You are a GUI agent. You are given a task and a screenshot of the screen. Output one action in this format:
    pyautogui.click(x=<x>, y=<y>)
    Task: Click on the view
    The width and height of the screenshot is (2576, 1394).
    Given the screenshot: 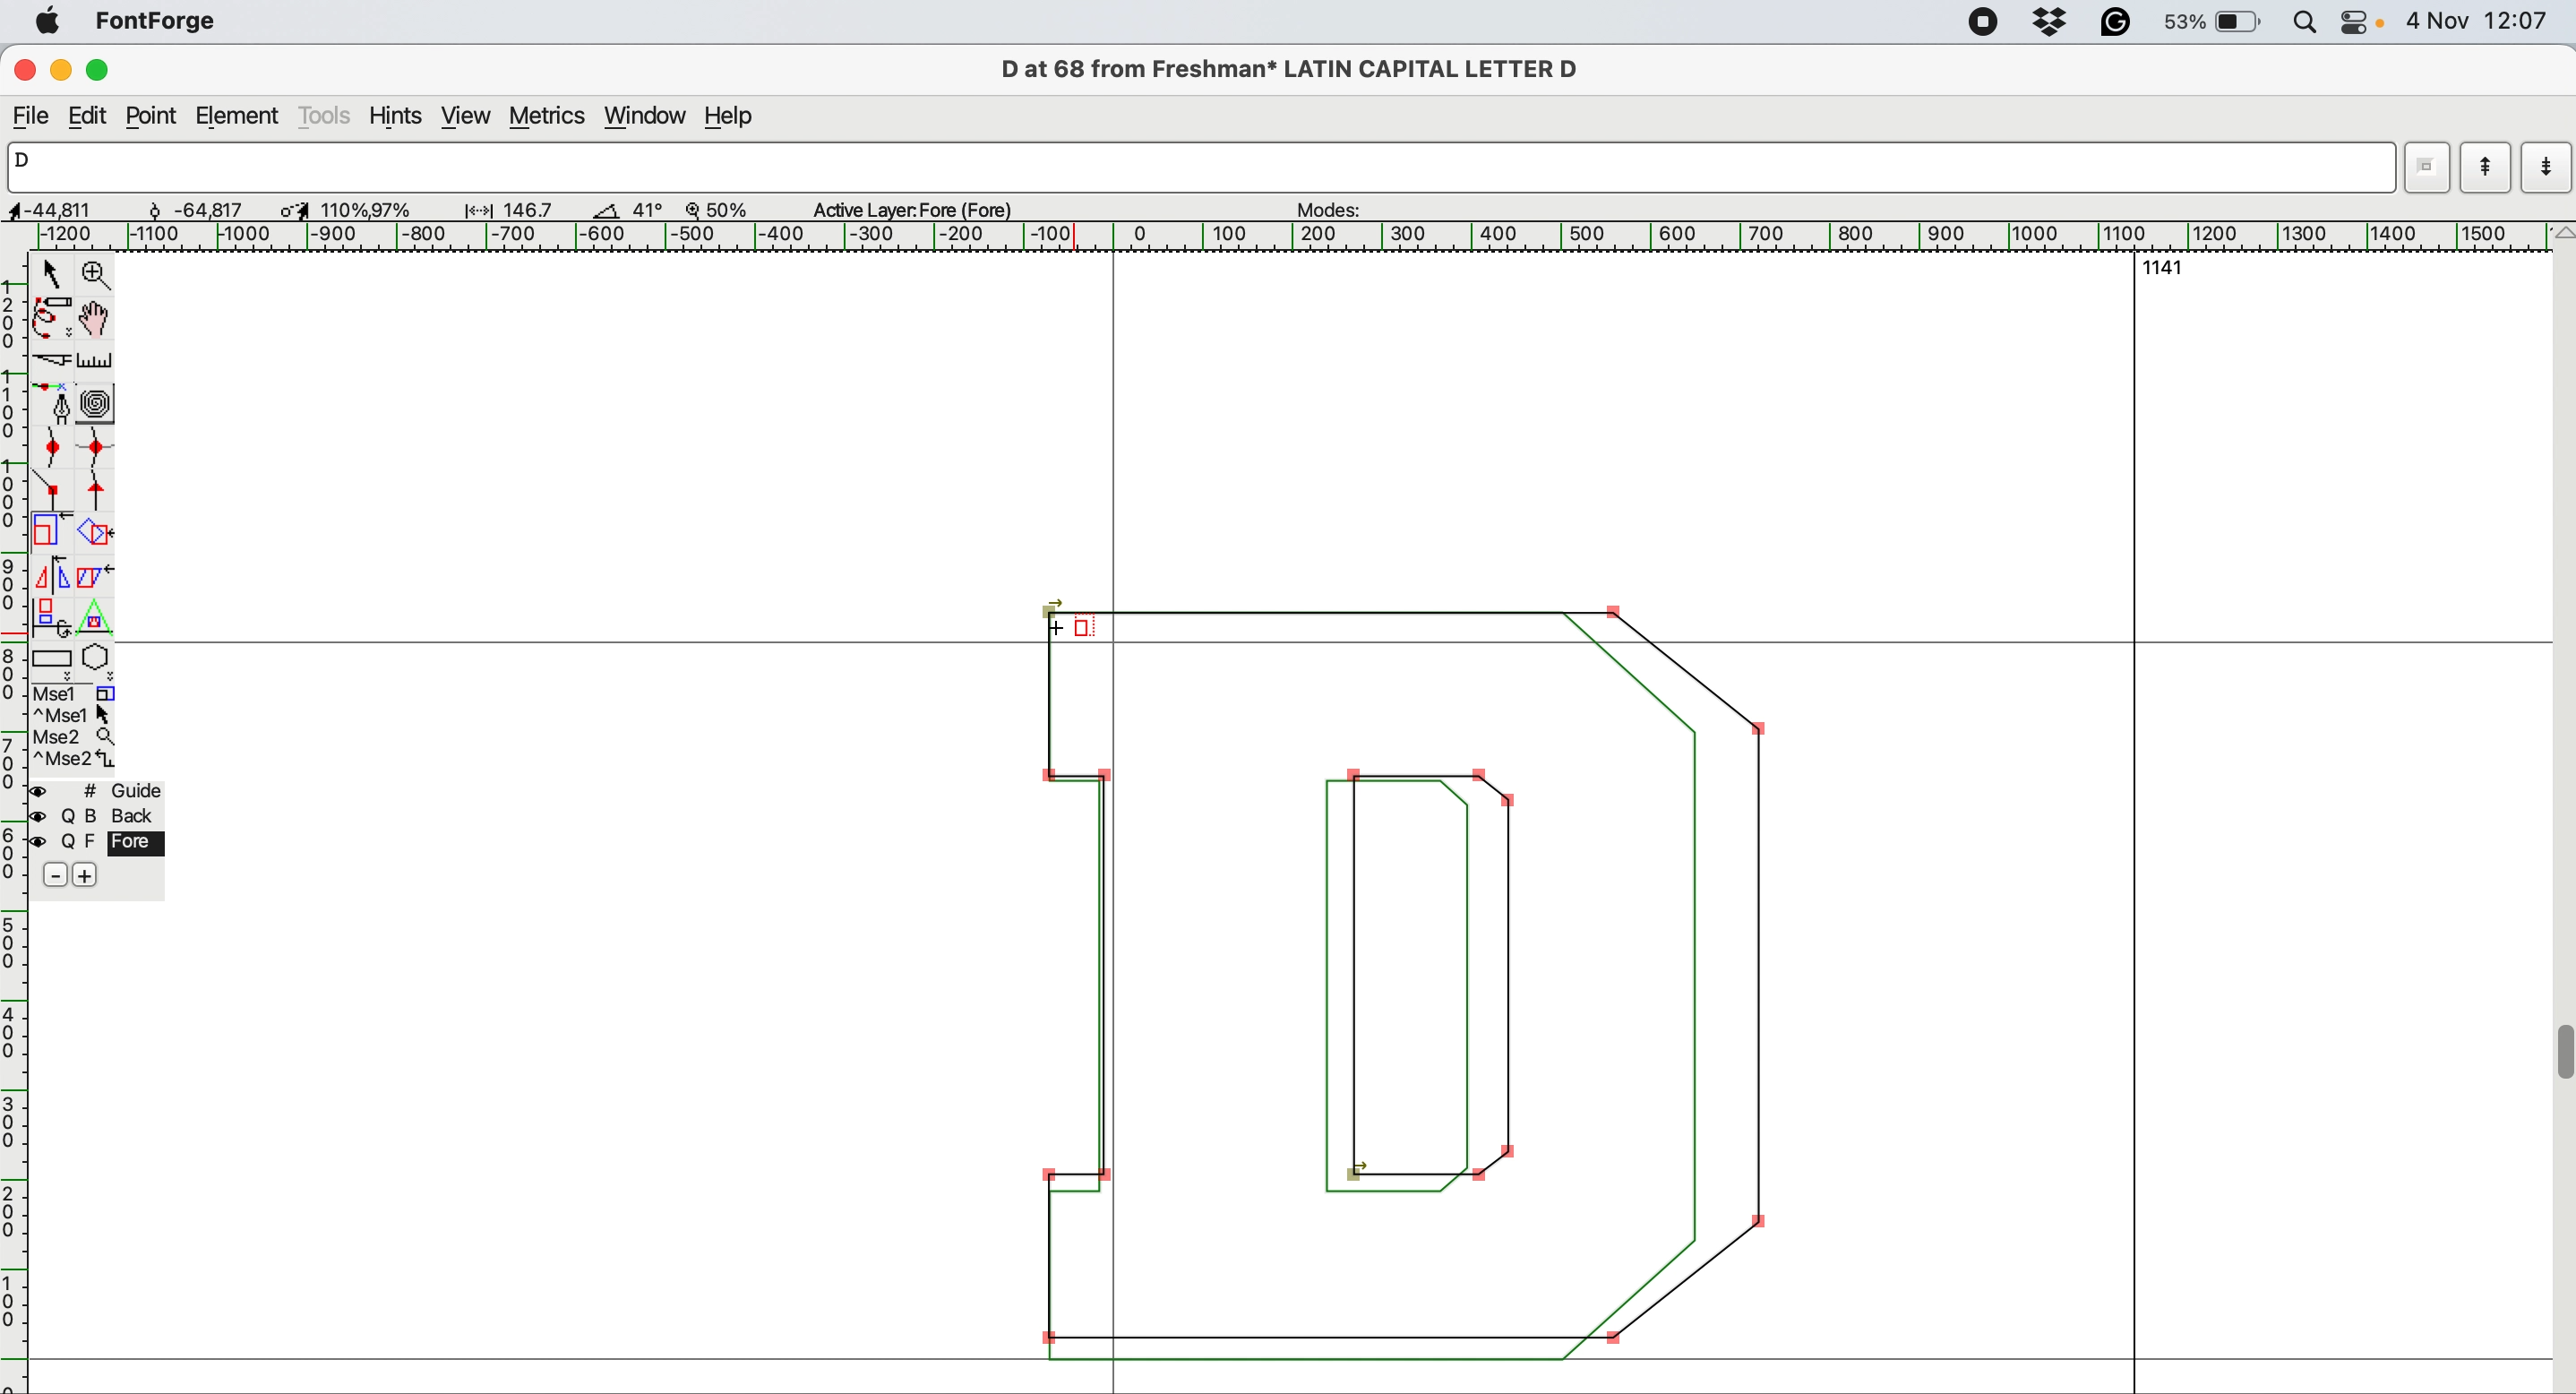 What is the action you would take?
    pyautogui.click(x=467, y=116)
    